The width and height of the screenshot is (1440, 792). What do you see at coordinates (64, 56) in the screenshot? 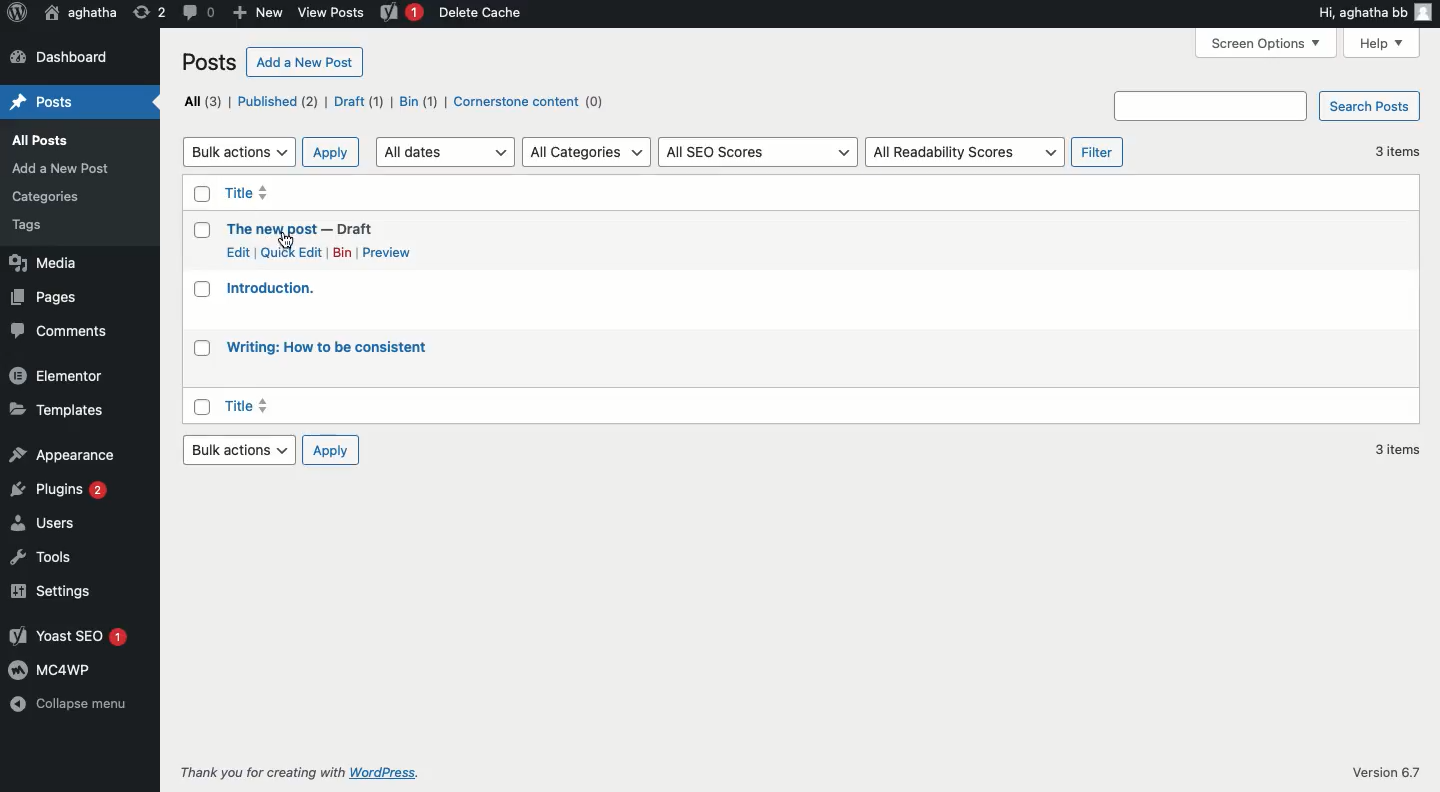
I see `Dashboard` at bounding box center [64, 56].